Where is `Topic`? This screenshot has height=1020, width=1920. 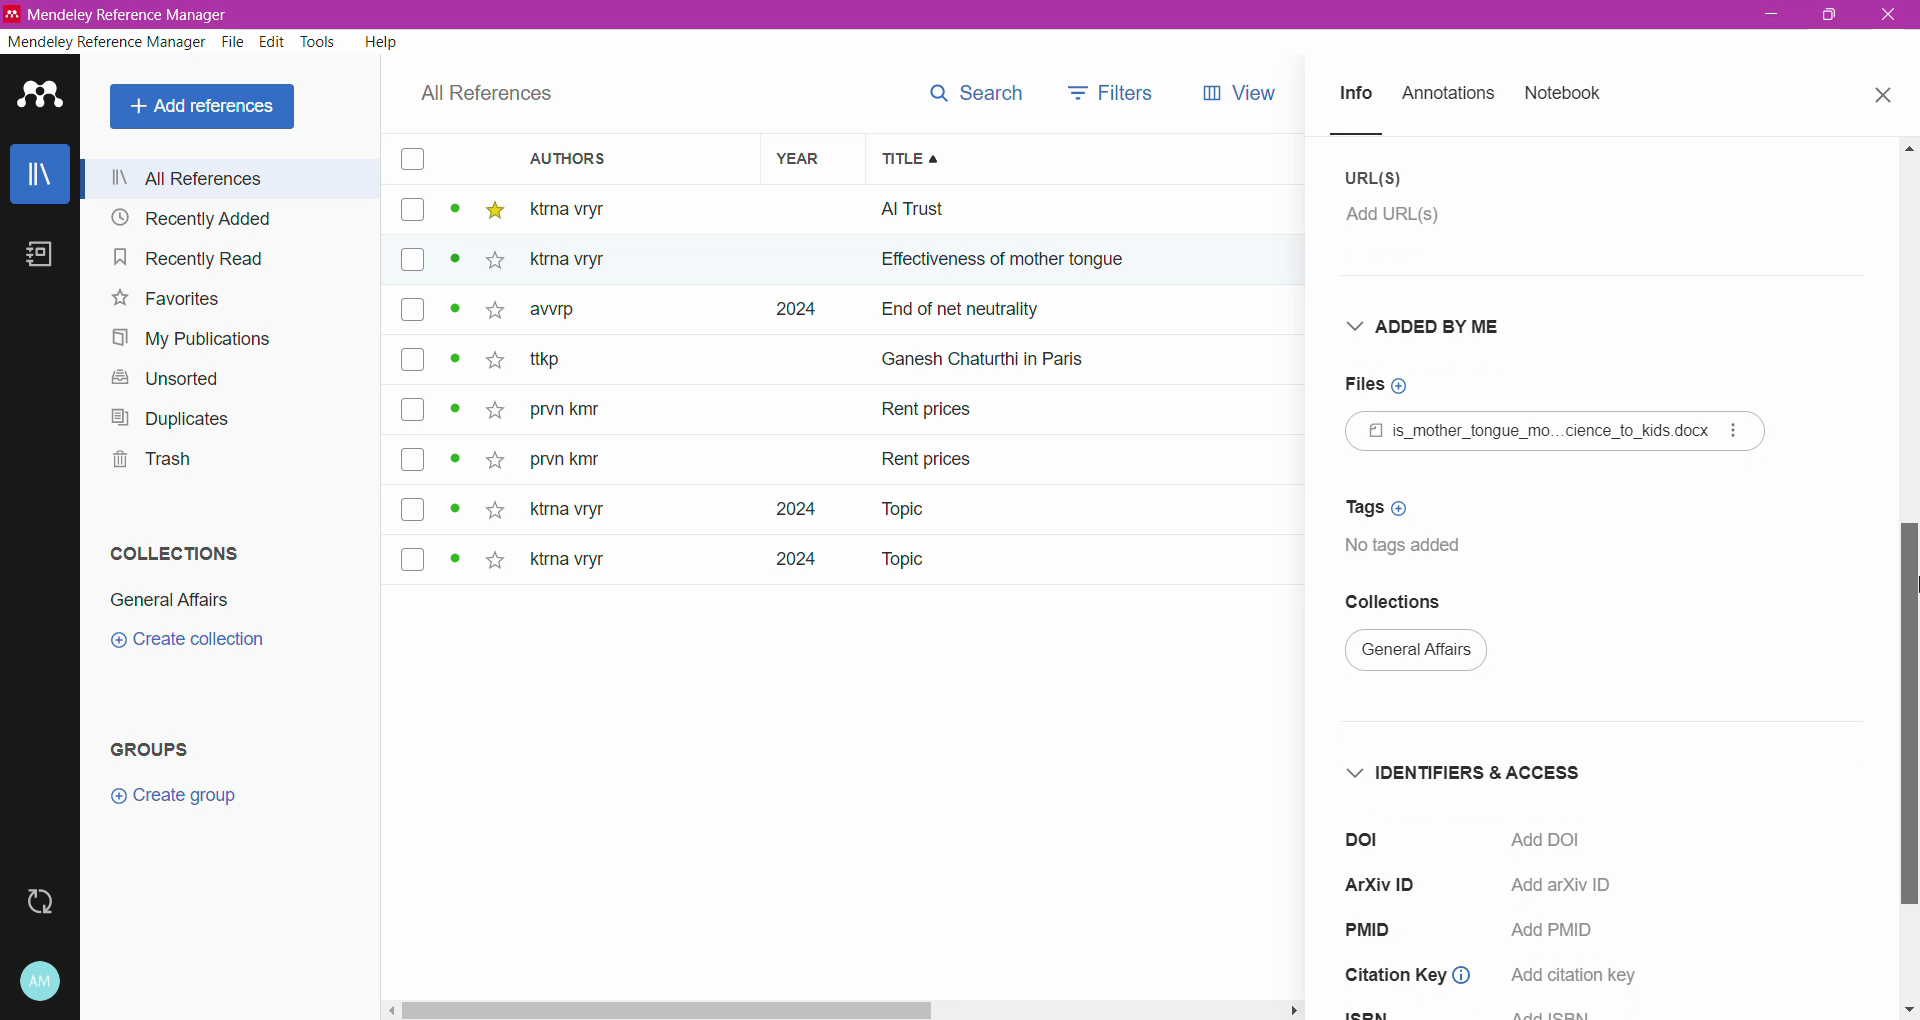
Topic is located at coordinates (889, 509).